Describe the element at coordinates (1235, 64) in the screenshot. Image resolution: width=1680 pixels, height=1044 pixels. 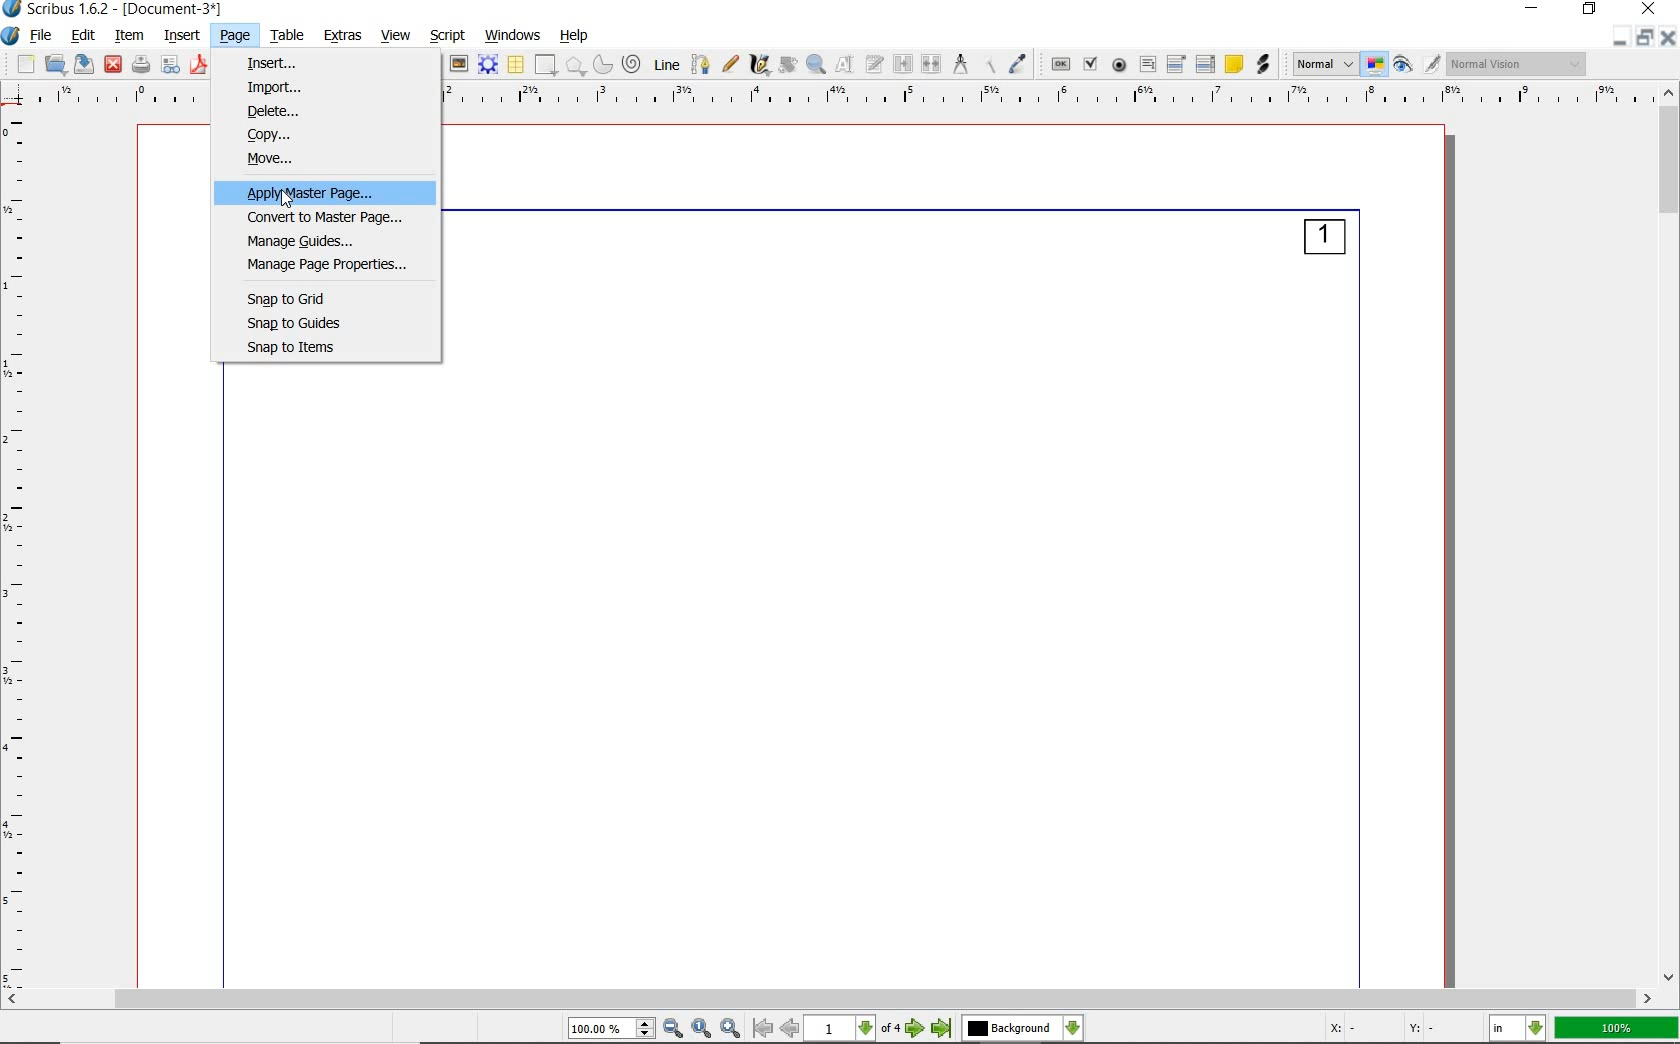
I see `text annotation` at that location.